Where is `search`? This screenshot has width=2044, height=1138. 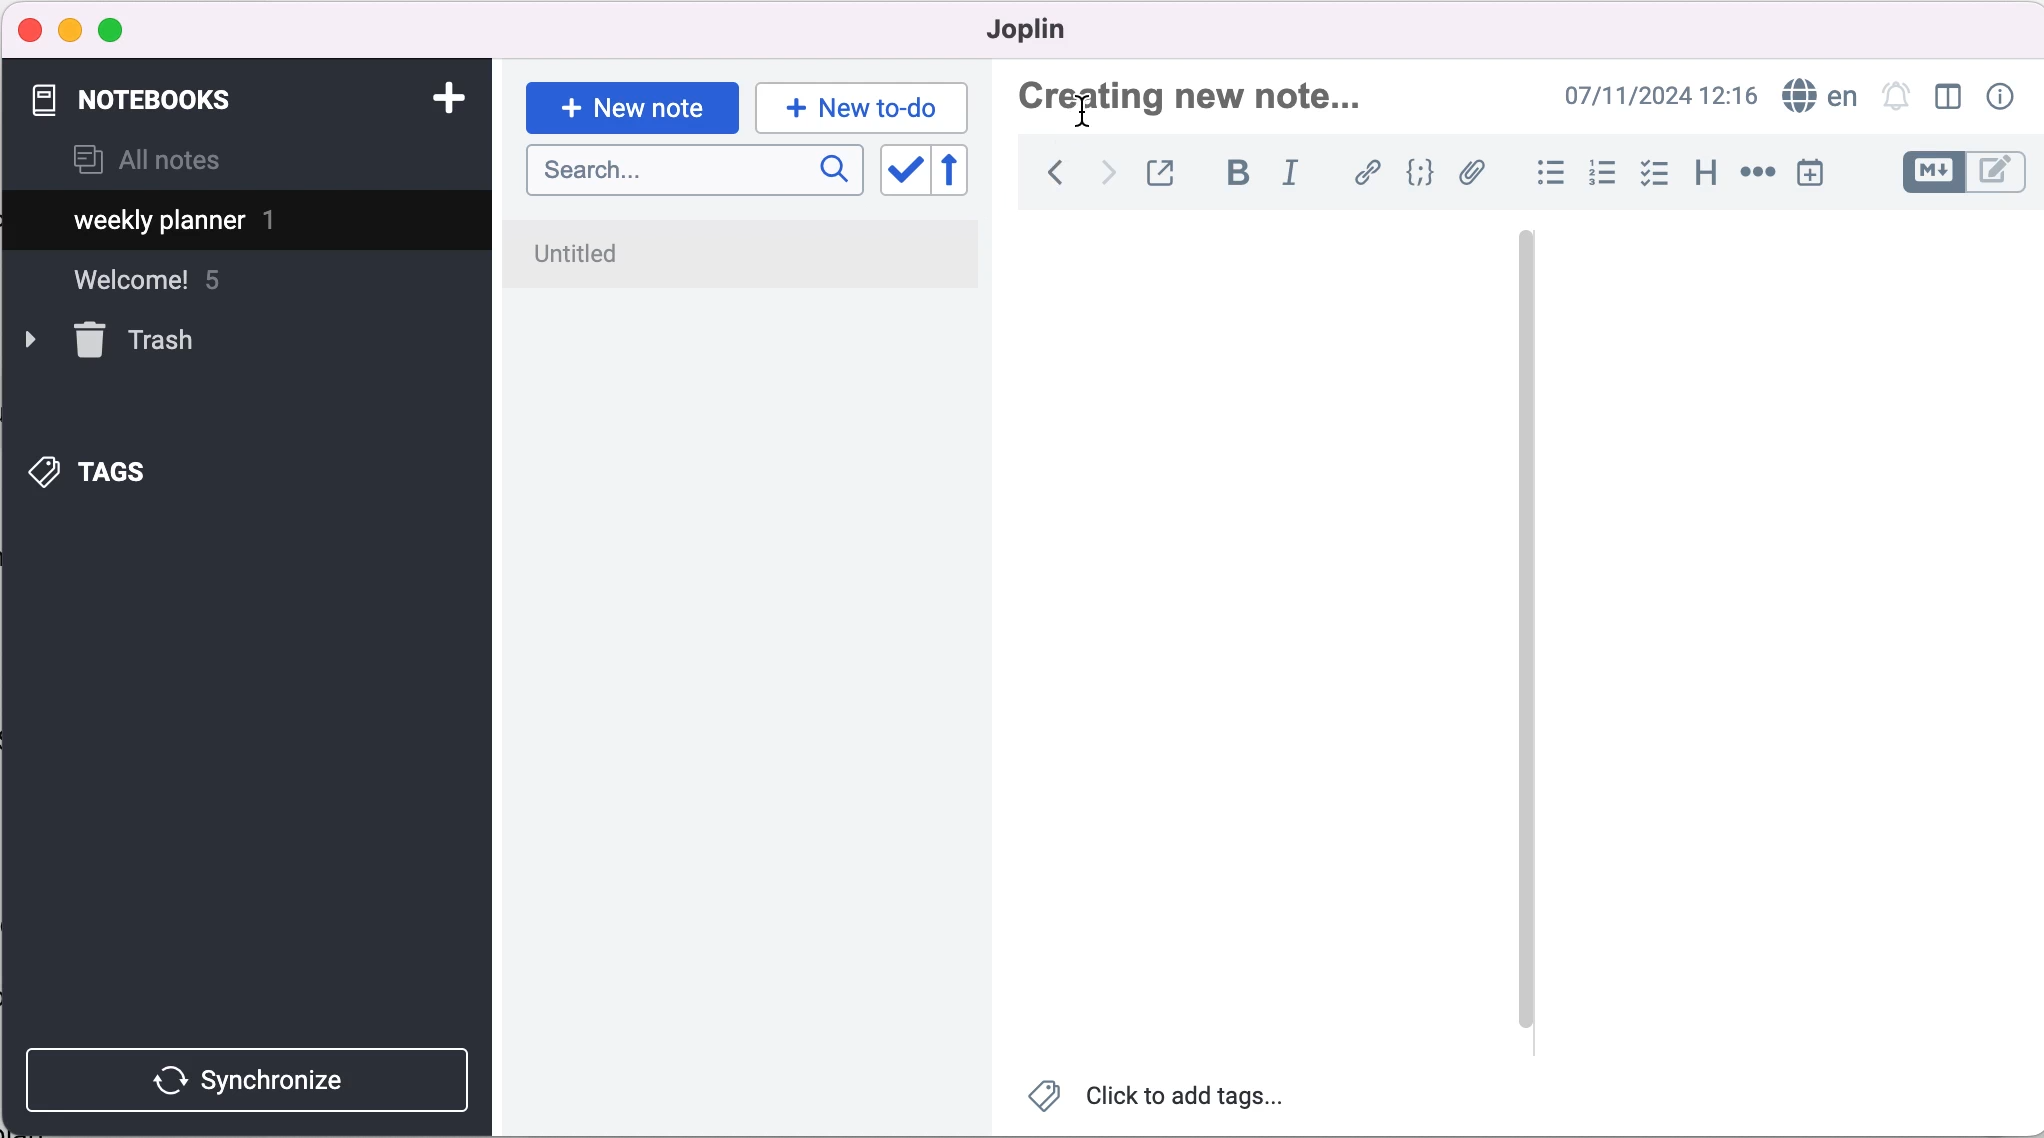
search is located at coordinates (694, 171).